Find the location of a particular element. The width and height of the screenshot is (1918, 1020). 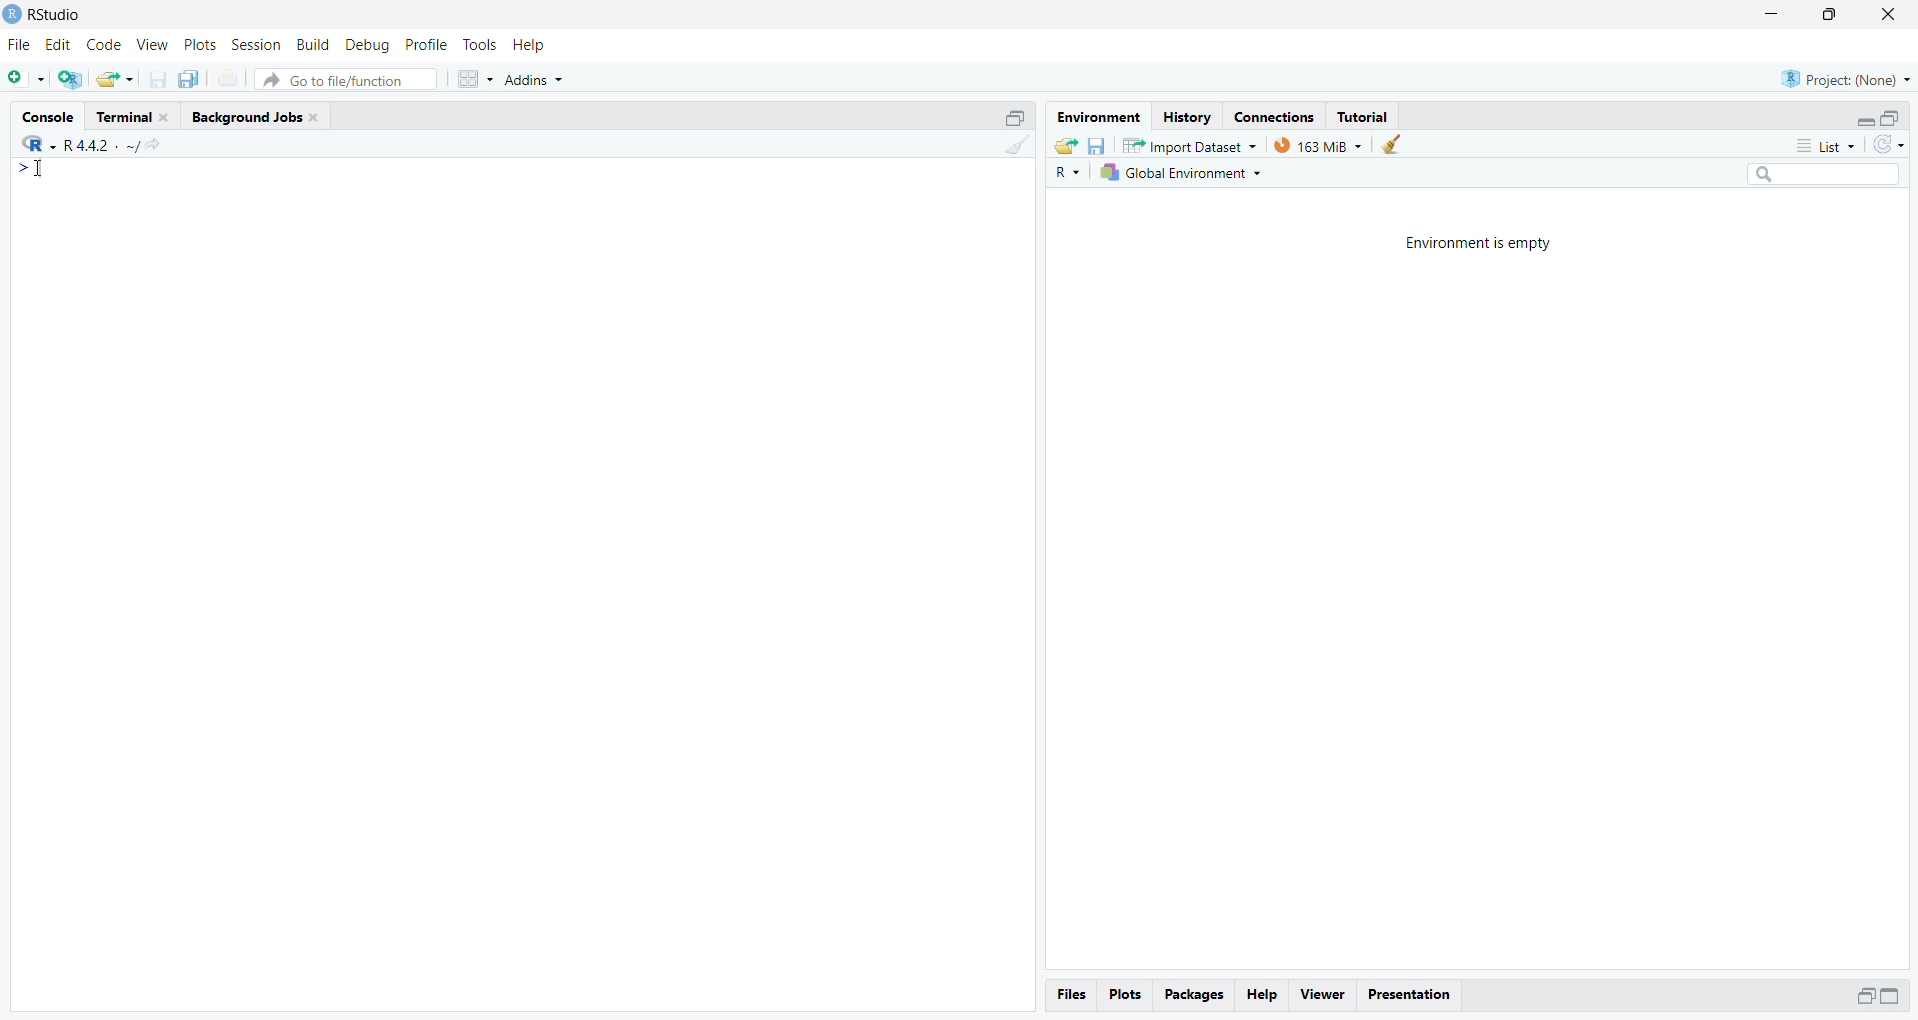

History is located at coordinates (1190, 118).